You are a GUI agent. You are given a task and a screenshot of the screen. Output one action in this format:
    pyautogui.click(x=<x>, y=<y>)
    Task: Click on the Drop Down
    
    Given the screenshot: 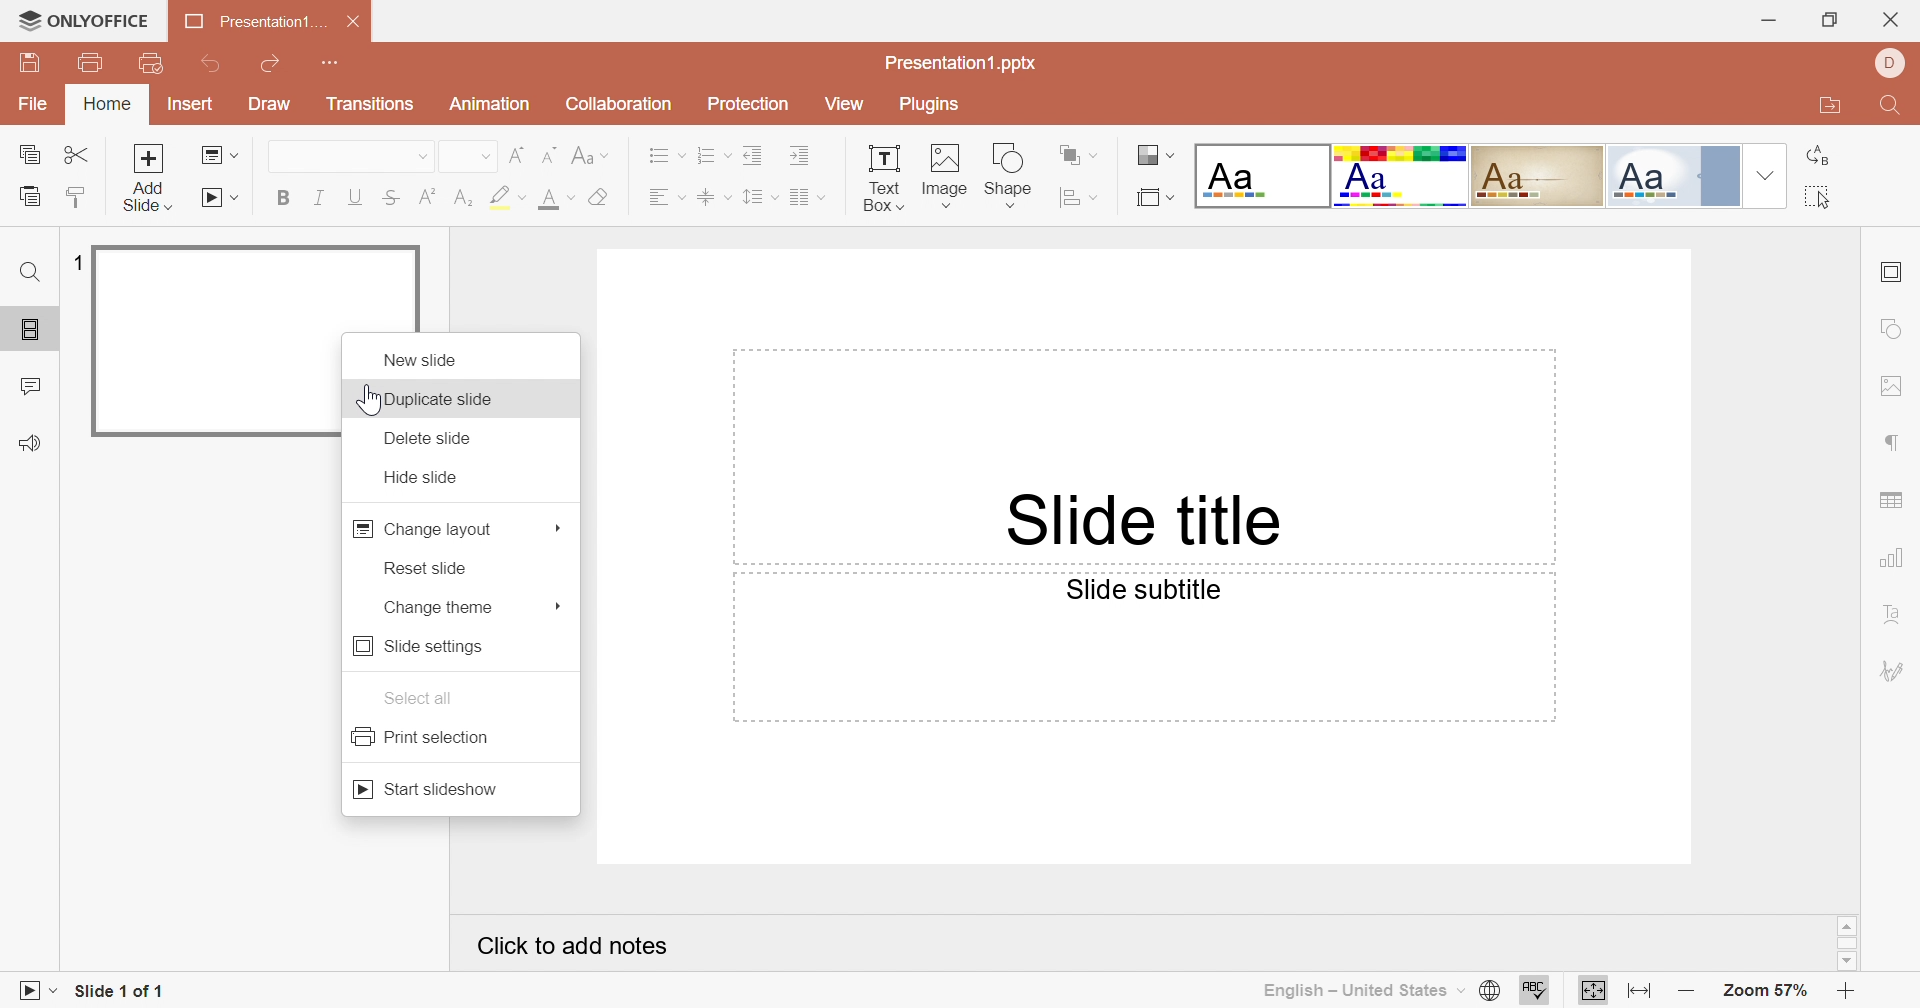 What is the action you would take?
    pyautogui.click(x=1097, y=197)
    